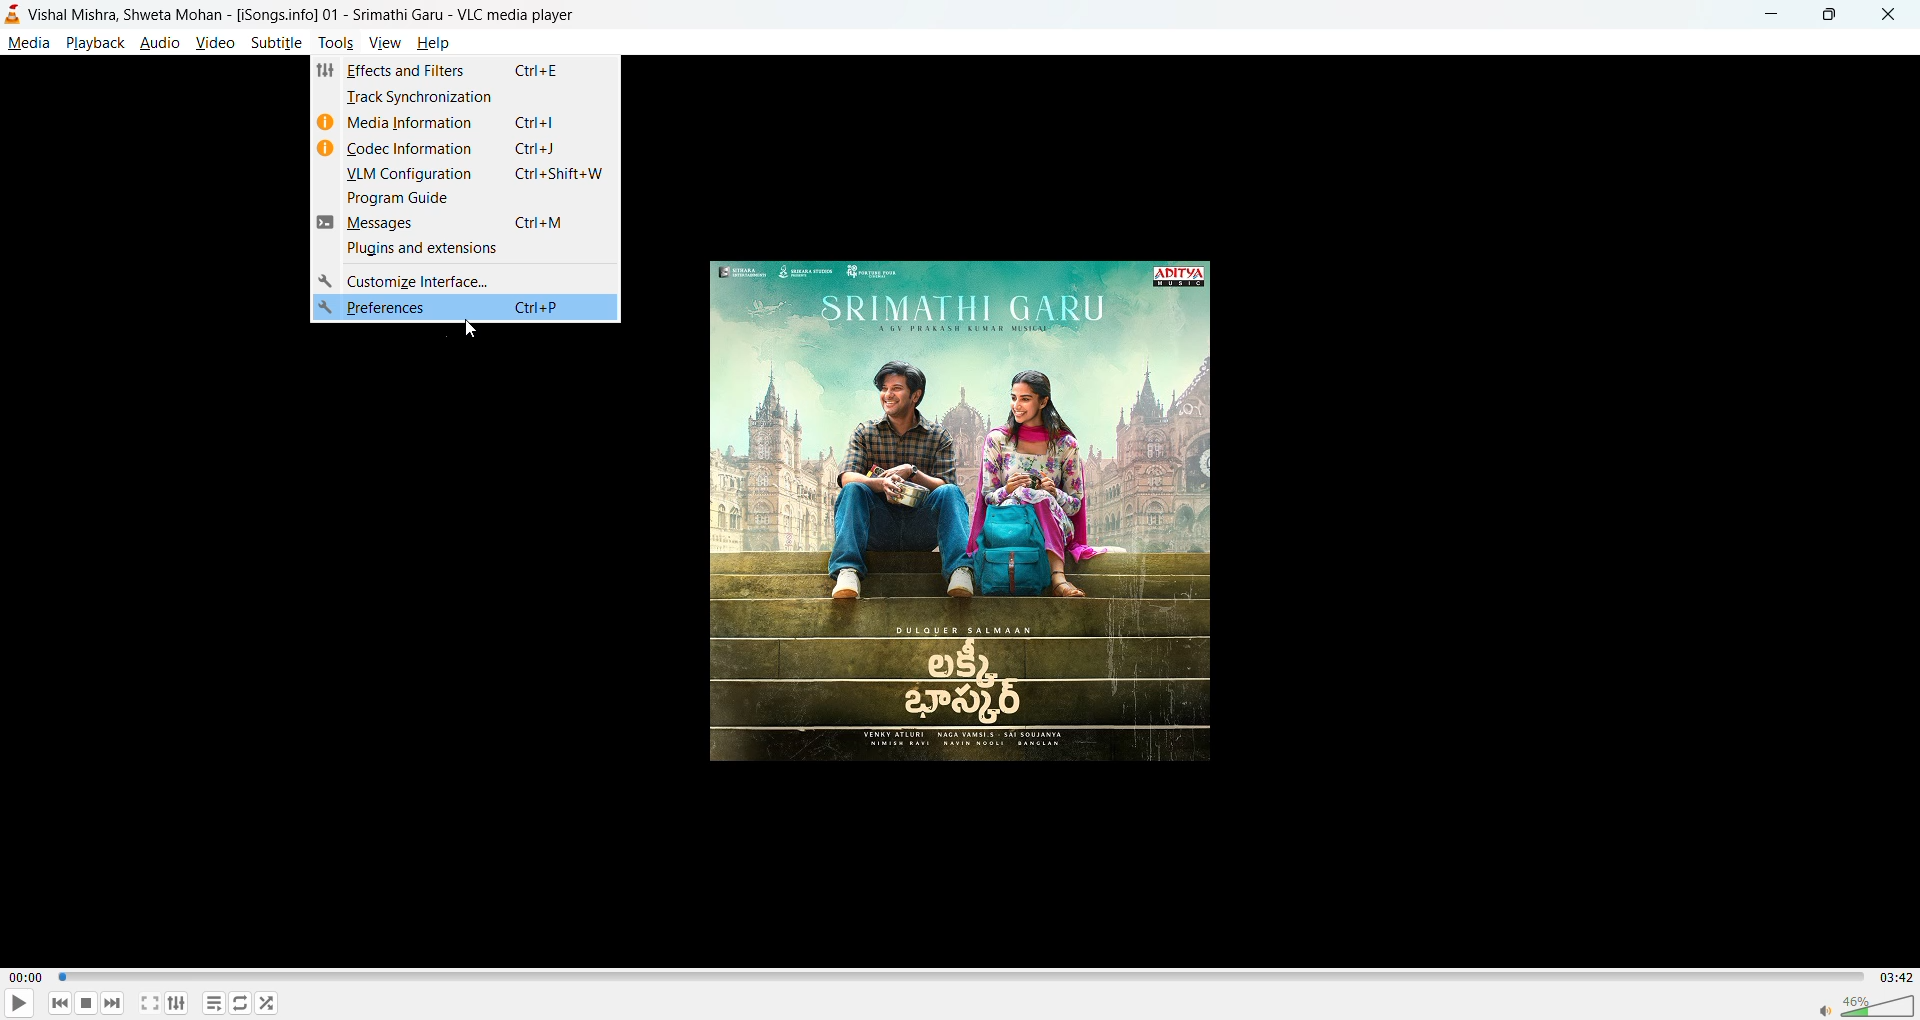 This screenshot has width=1920, height=1020. Describe the element at coordinates (1768, 12) in the screenshot. I see `minimize` at that location.